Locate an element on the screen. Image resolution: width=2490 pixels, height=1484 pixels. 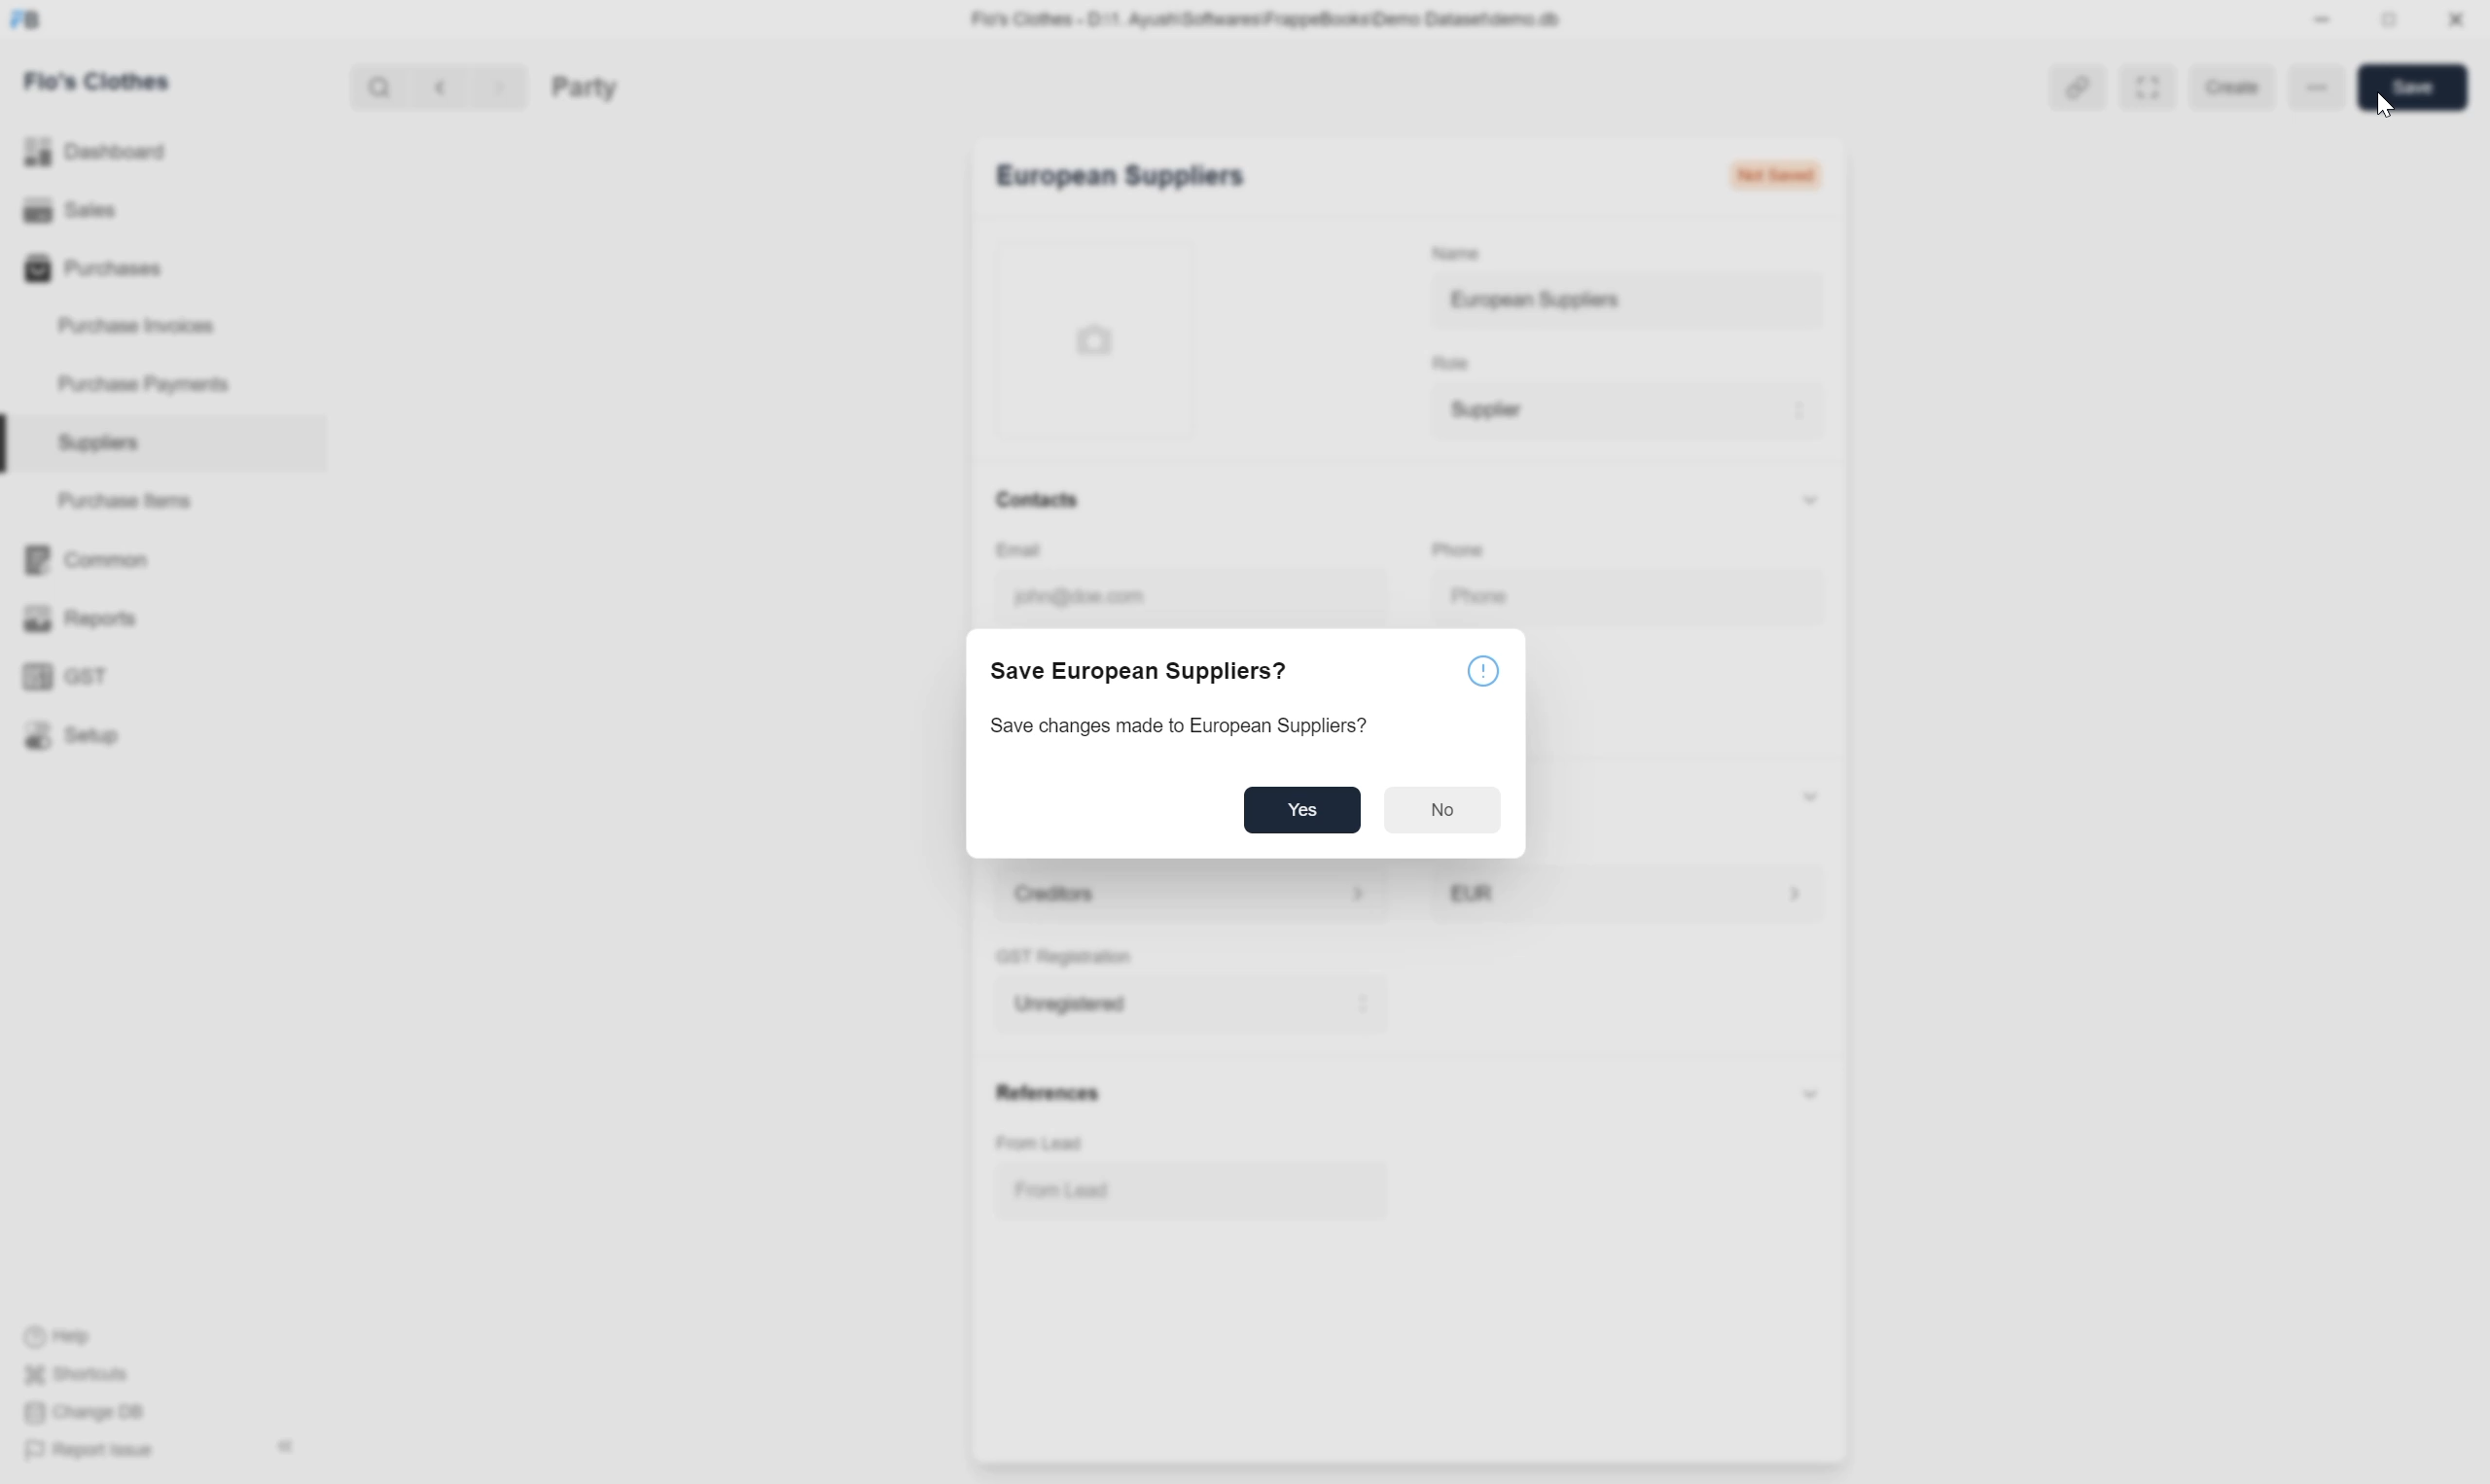
References is located at coordinates (1040, 1092).